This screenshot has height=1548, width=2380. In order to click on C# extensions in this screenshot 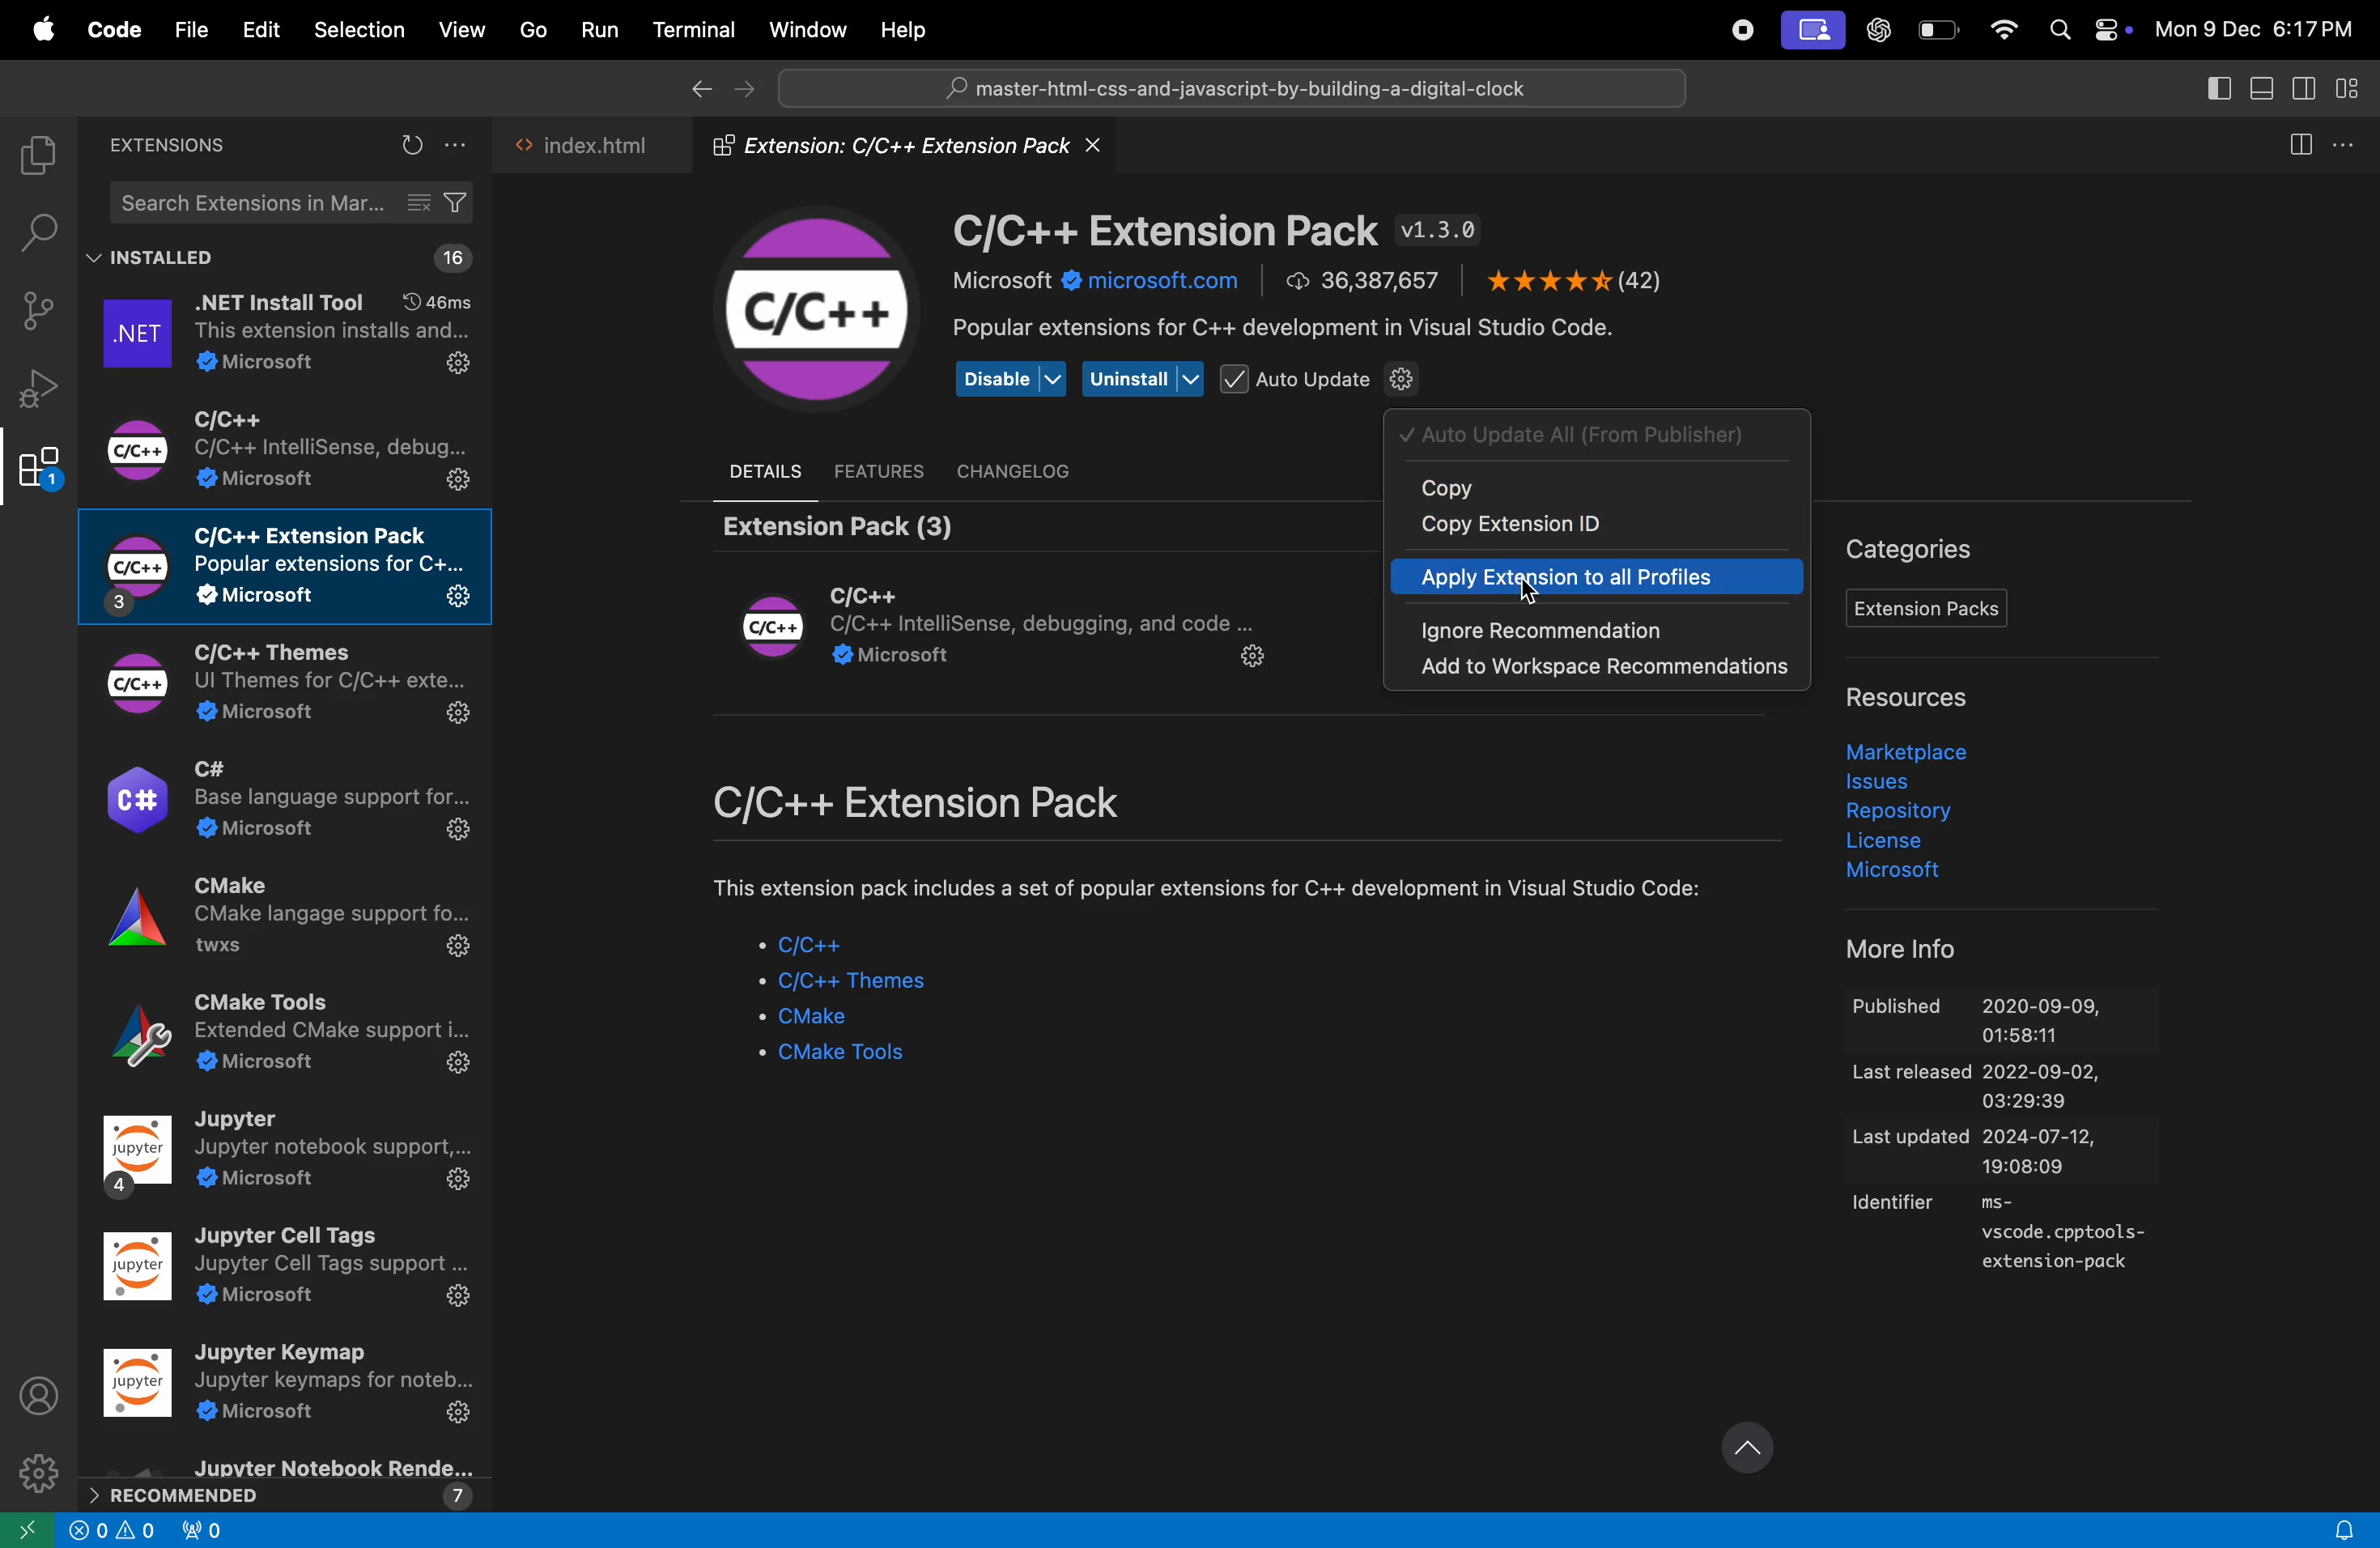, I will do `click(285, 802)`.